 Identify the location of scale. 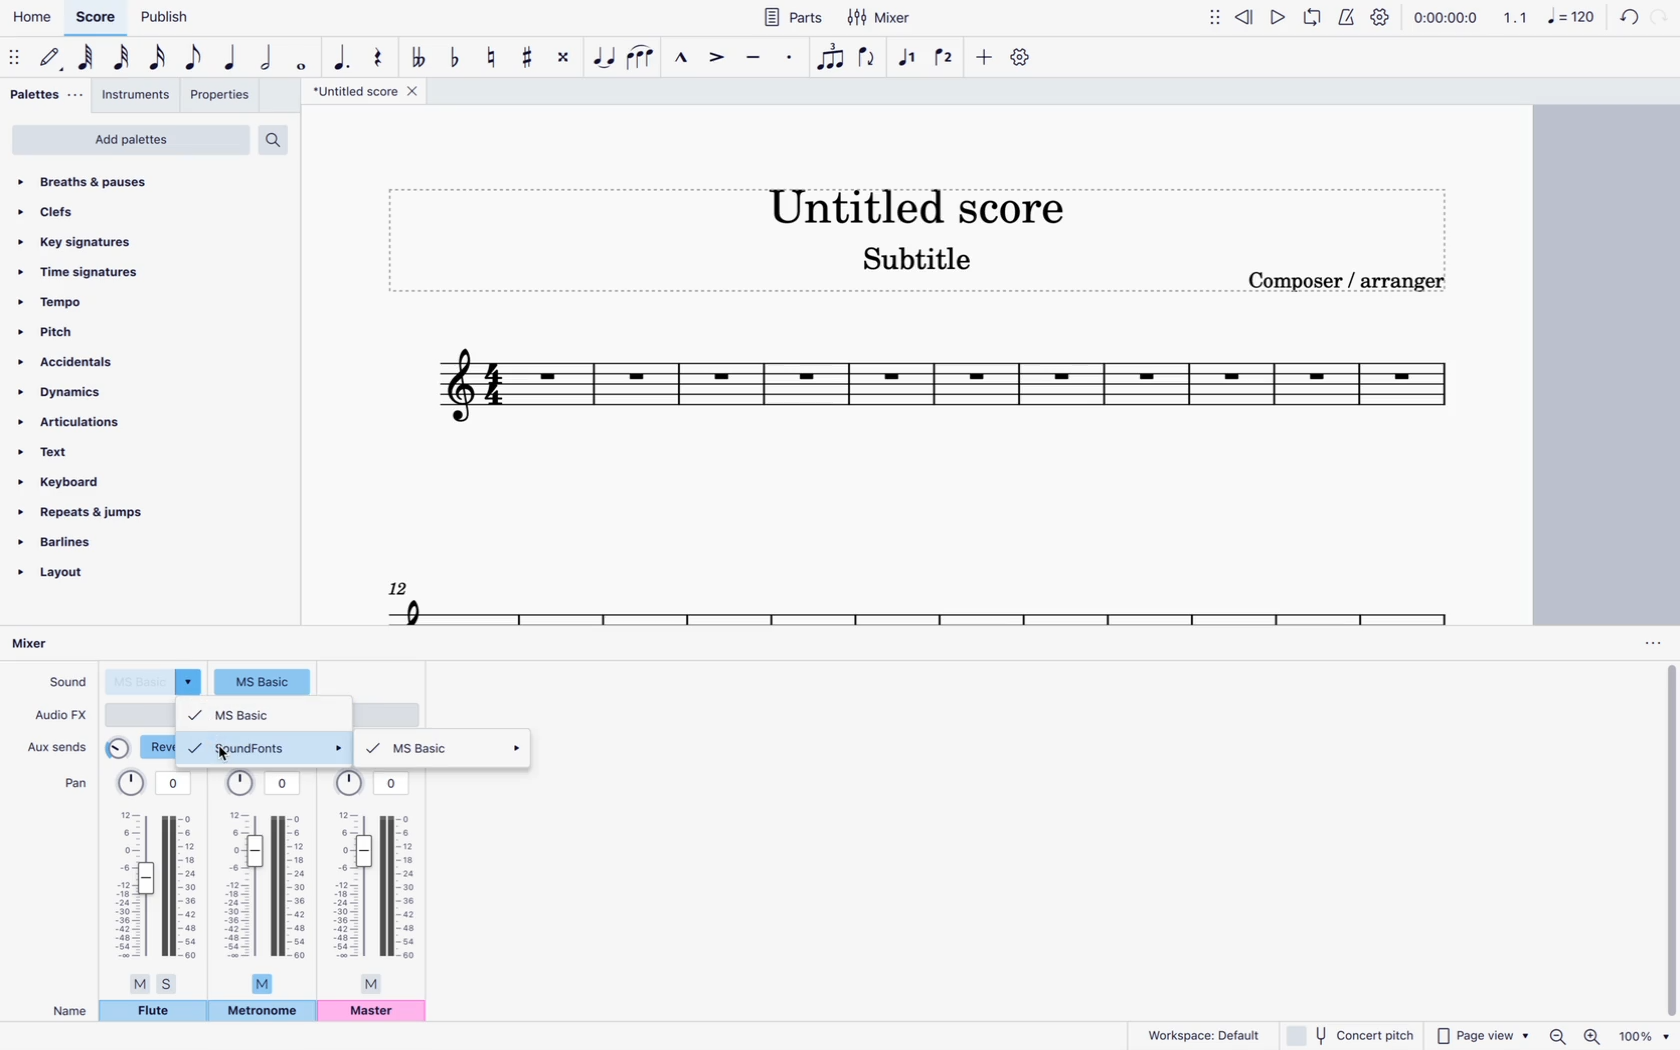
(918, 598).